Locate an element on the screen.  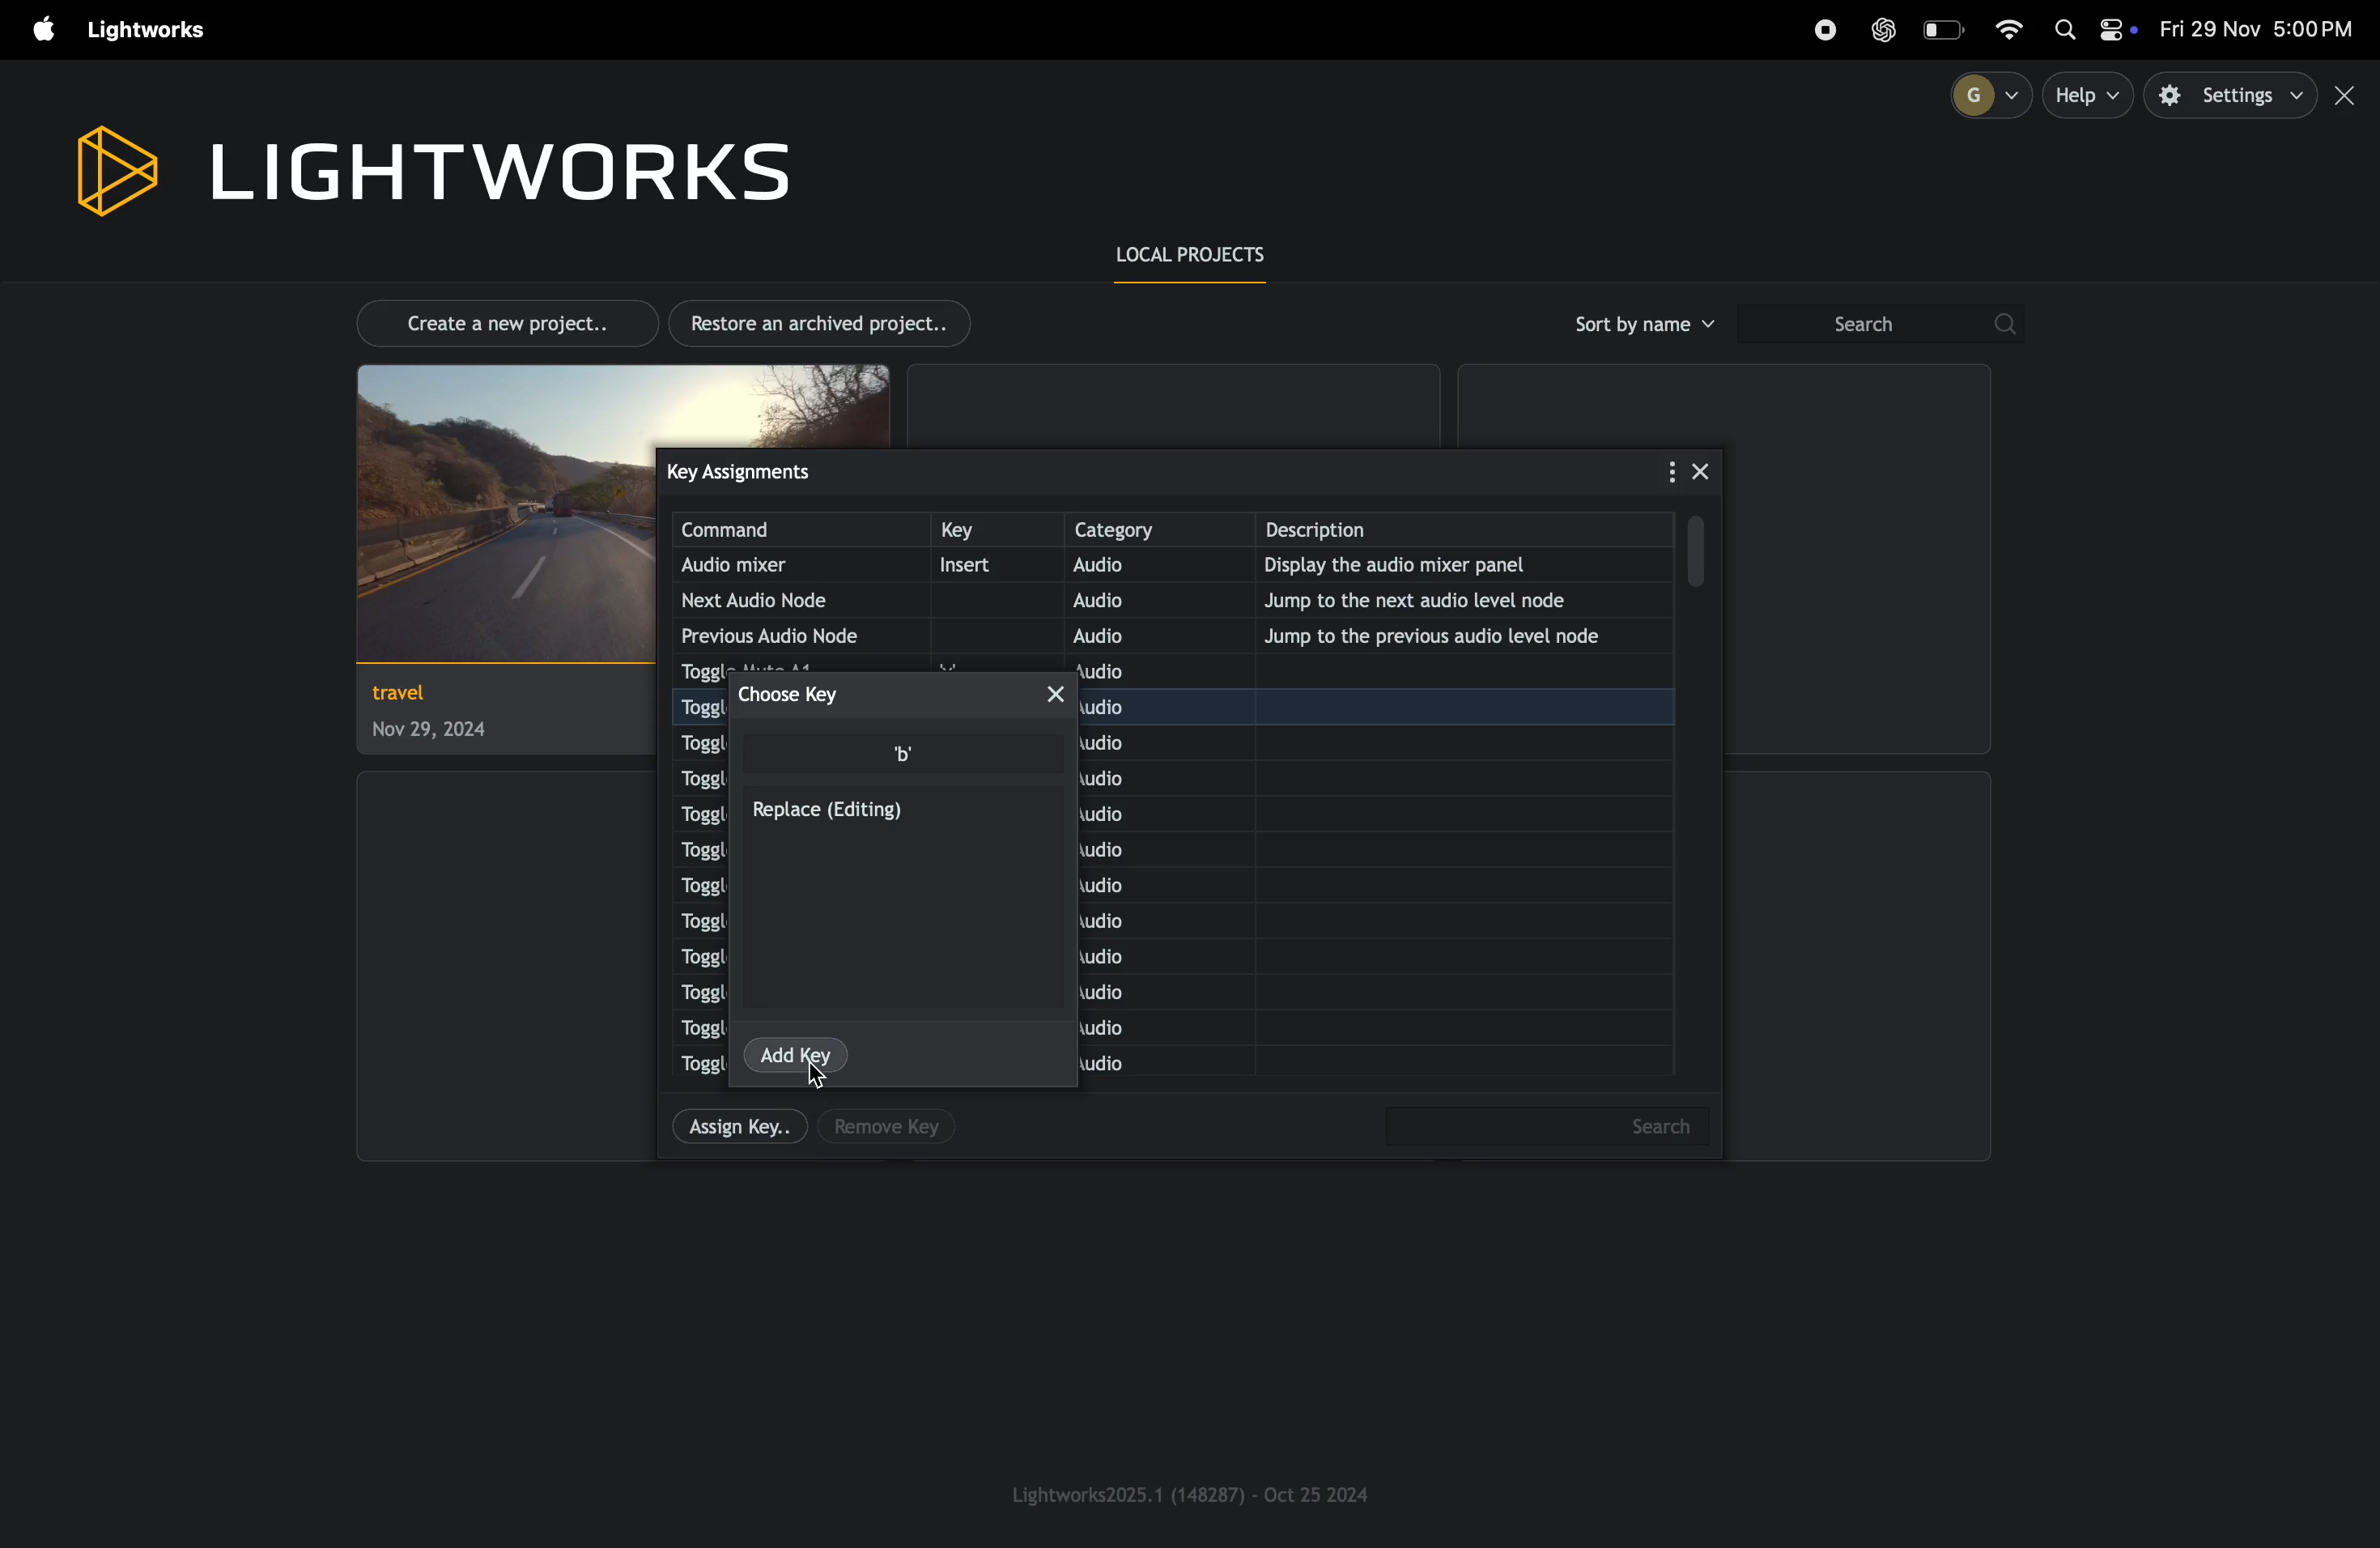
chatgpt is located at coordinates (1884, 29).